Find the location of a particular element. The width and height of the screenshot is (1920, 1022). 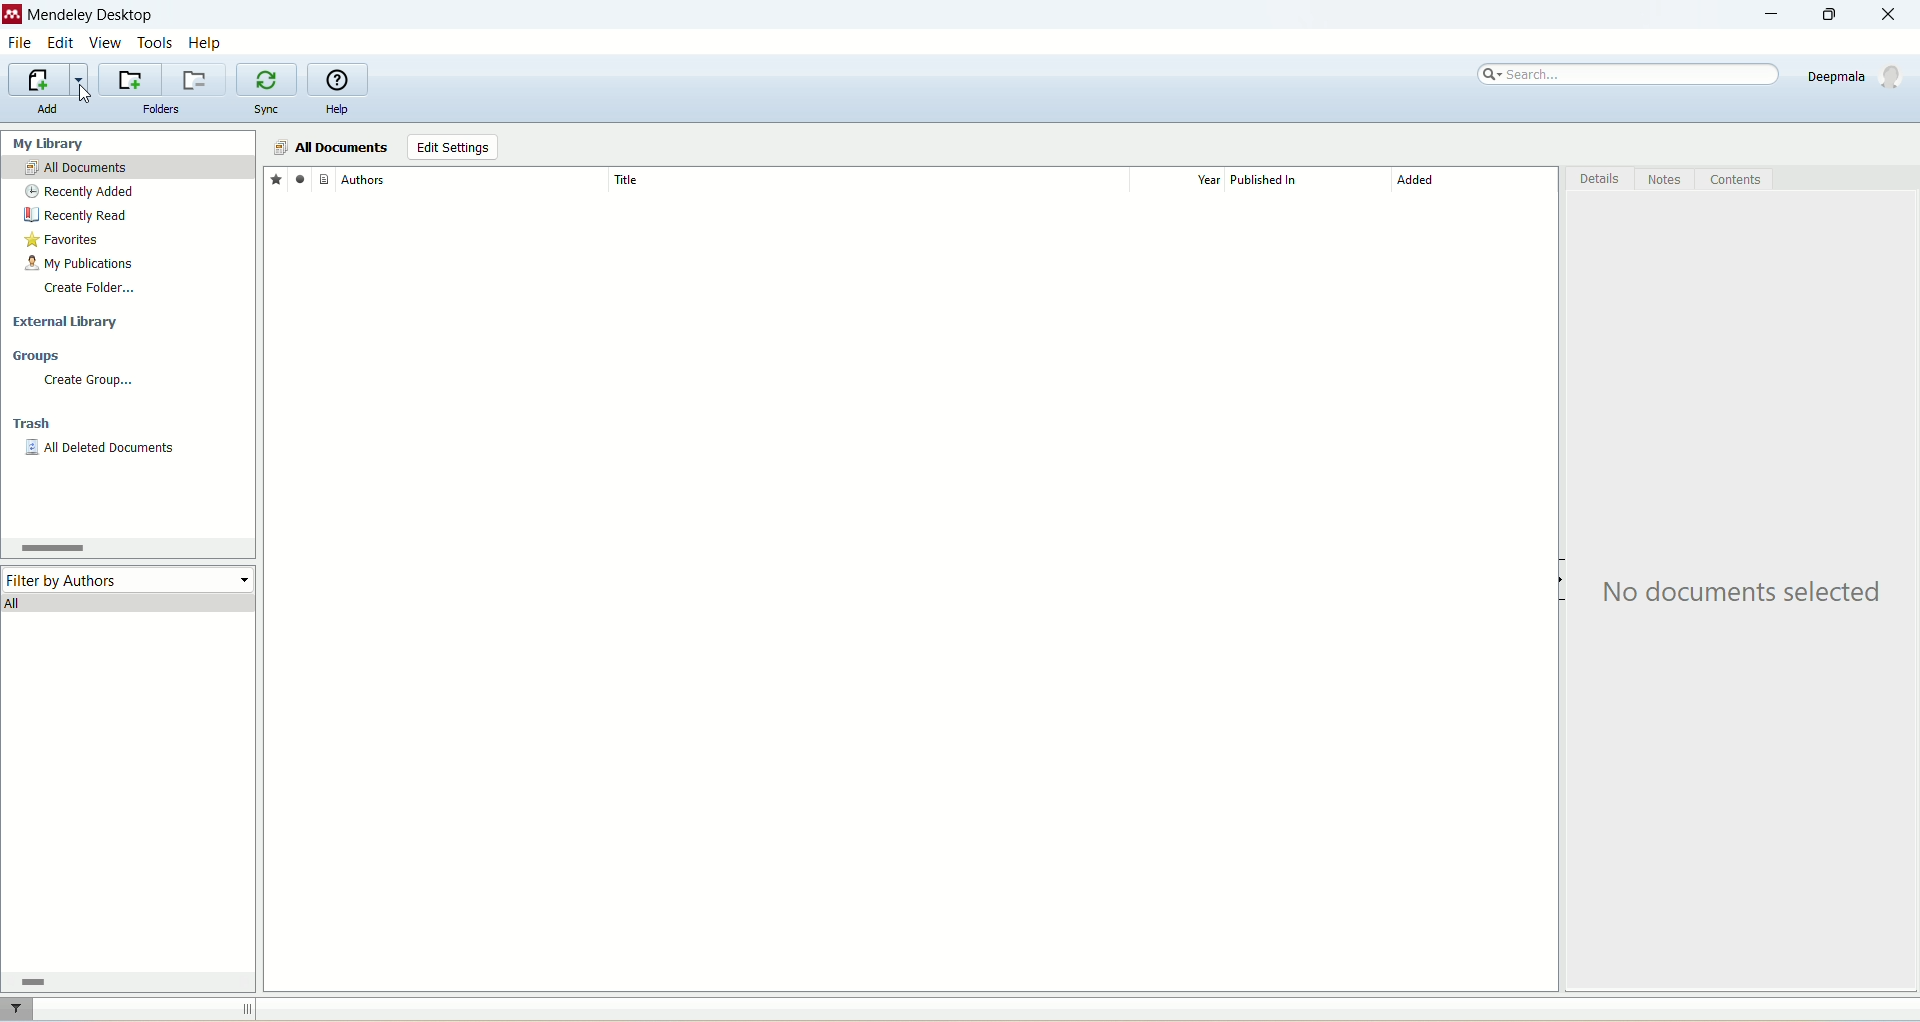

notes is located at coordinates (1667, 180).